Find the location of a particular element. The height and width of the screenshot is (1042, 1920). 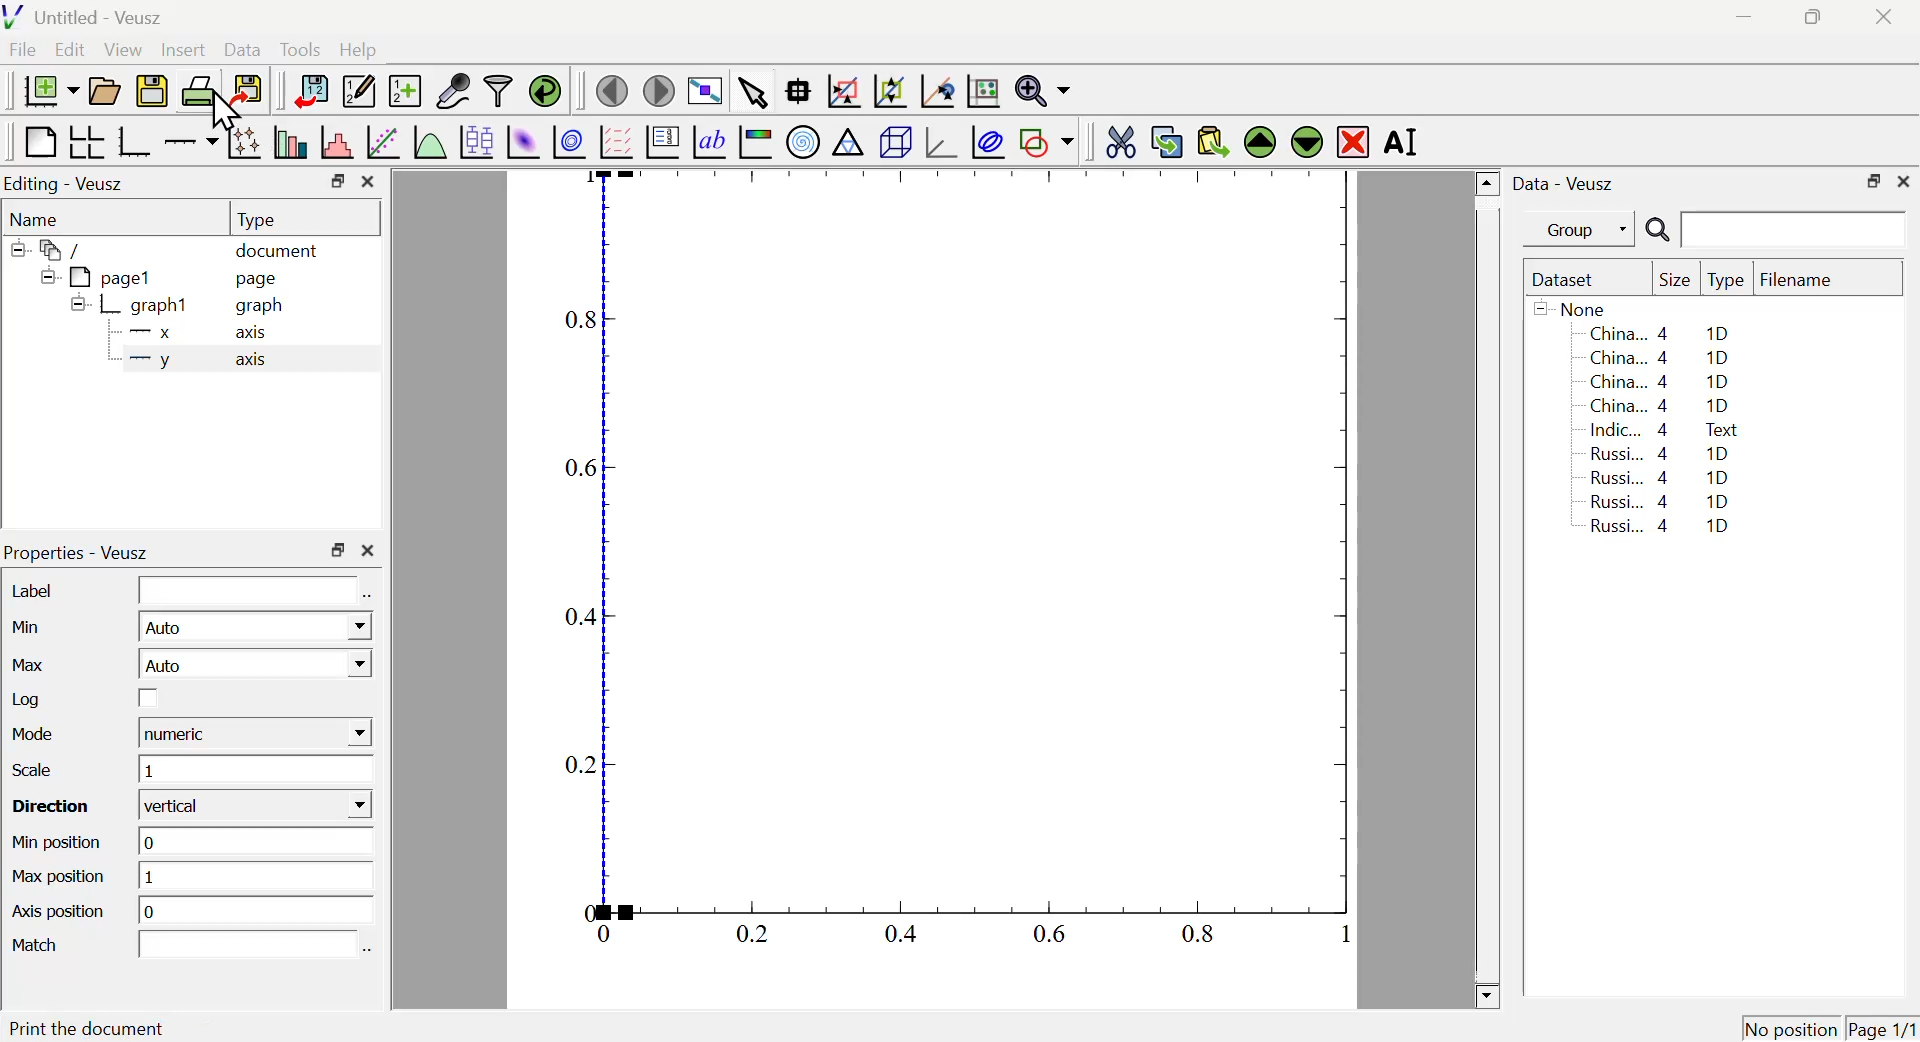

Graph is located at coordinates (945, 566).